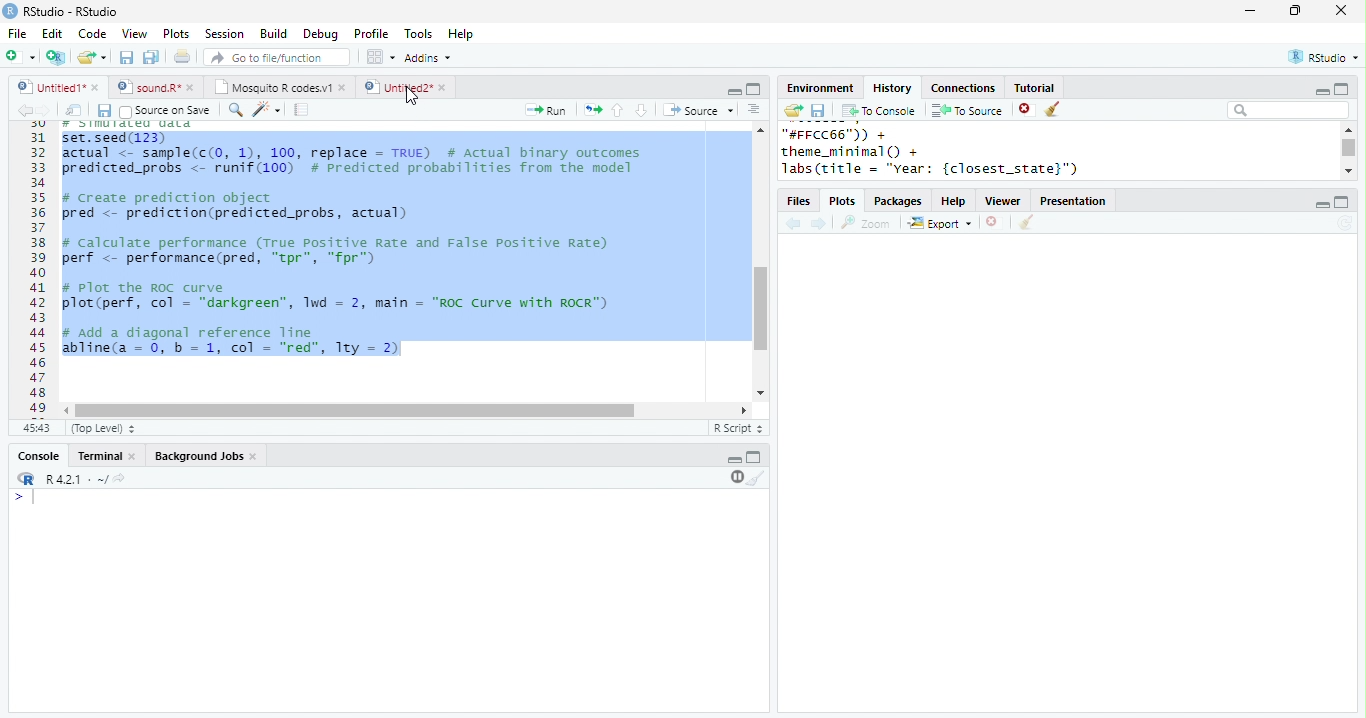 Image resolution: width=1366 pixels, height=718 pixels. Describe the element at coordinates (75, 12) in the screenshot. I see `RStudio-RStudio` at that location.